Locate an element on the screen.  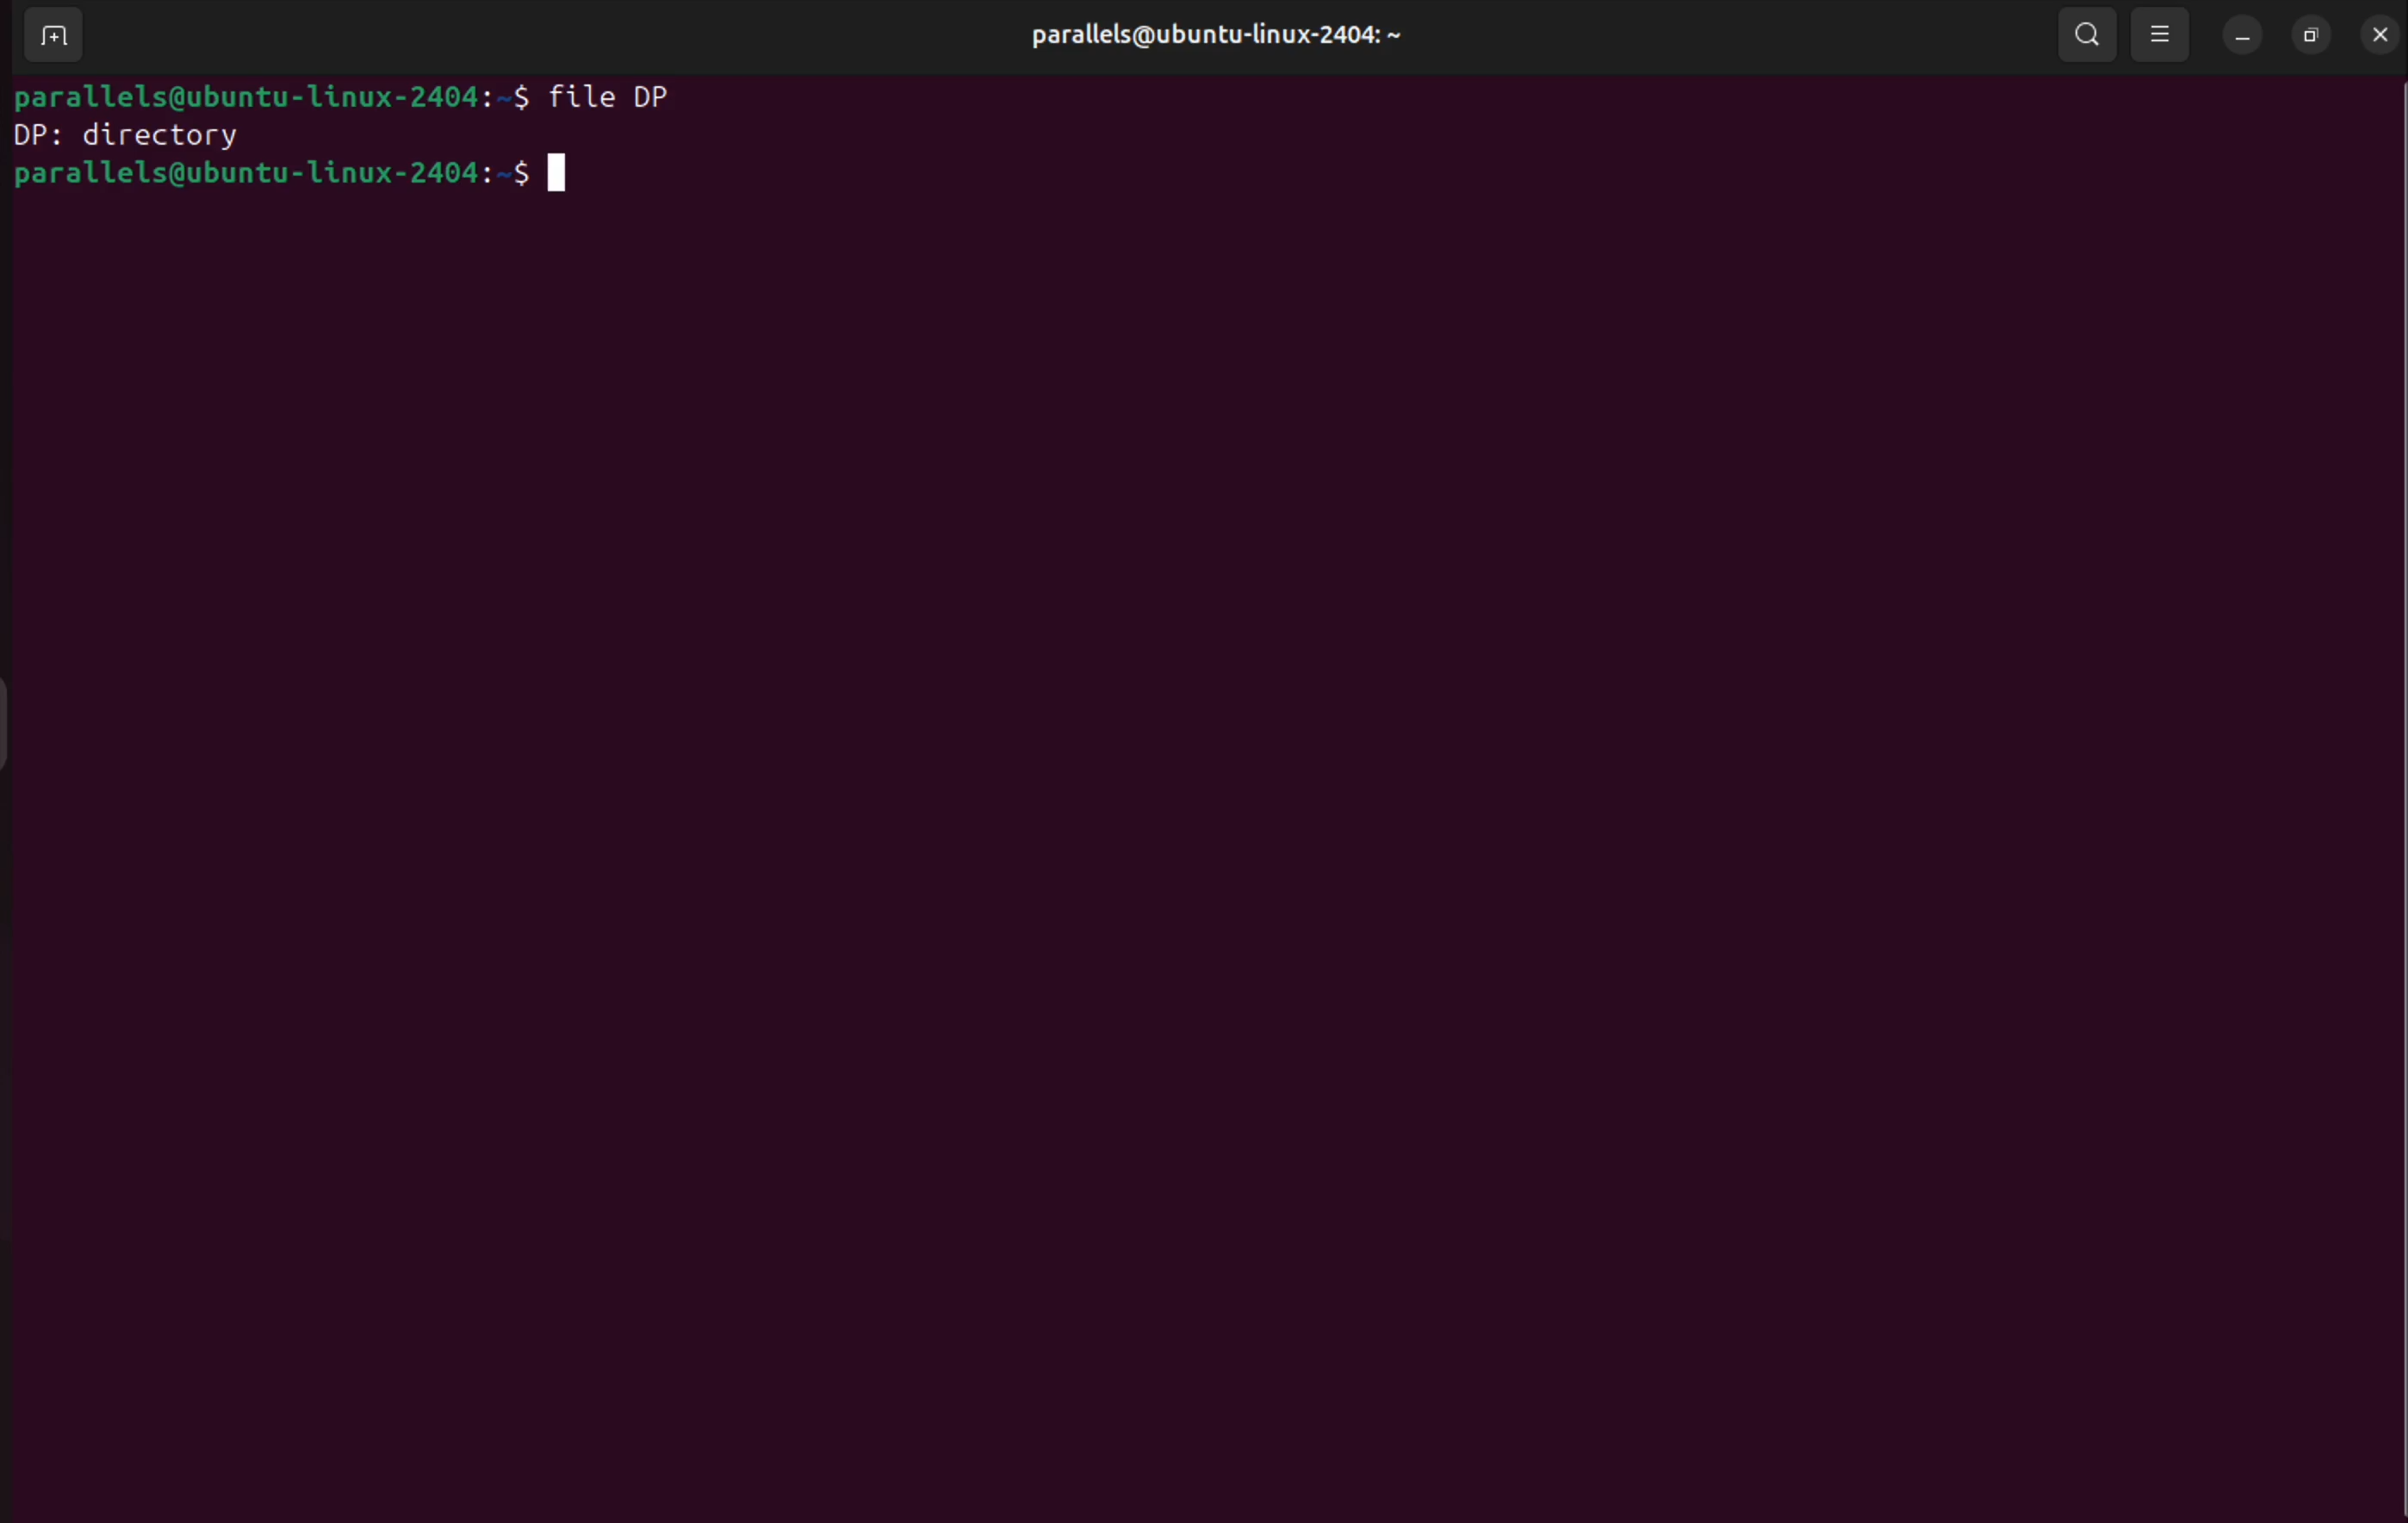
resize is located at coordinates (2312, 35).